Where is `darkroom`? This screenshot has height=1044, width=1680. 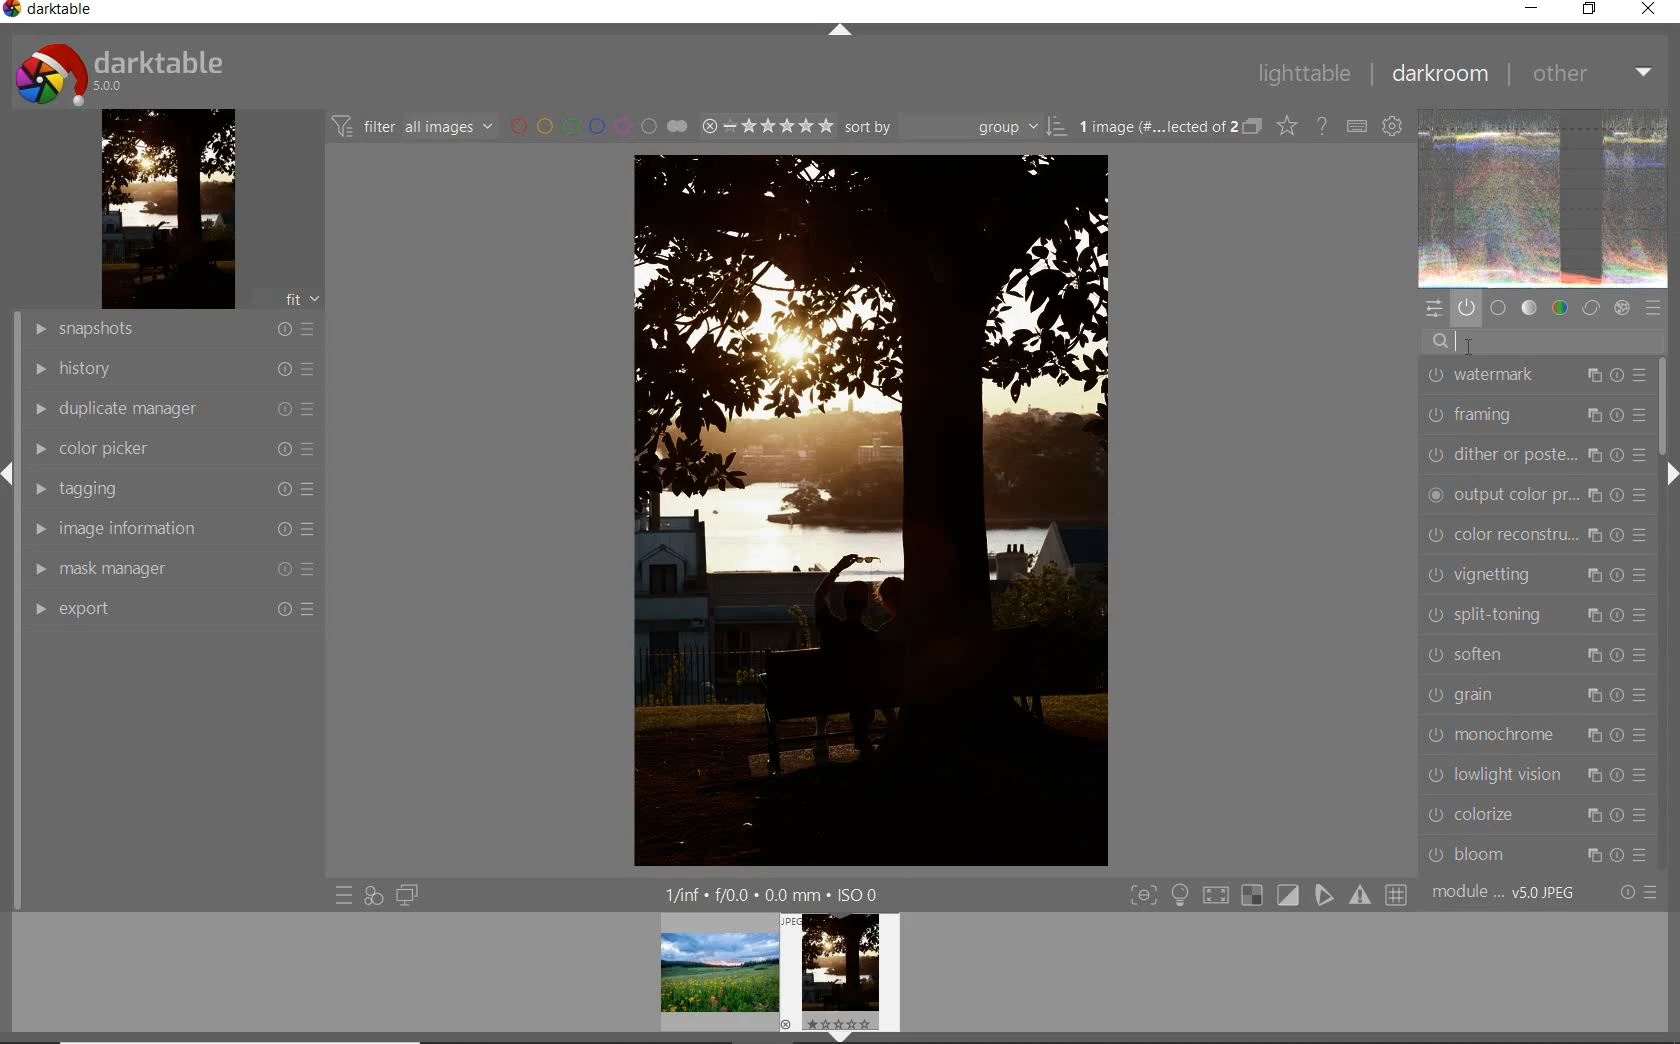
darkroom is located at coordinates (1438, 74).